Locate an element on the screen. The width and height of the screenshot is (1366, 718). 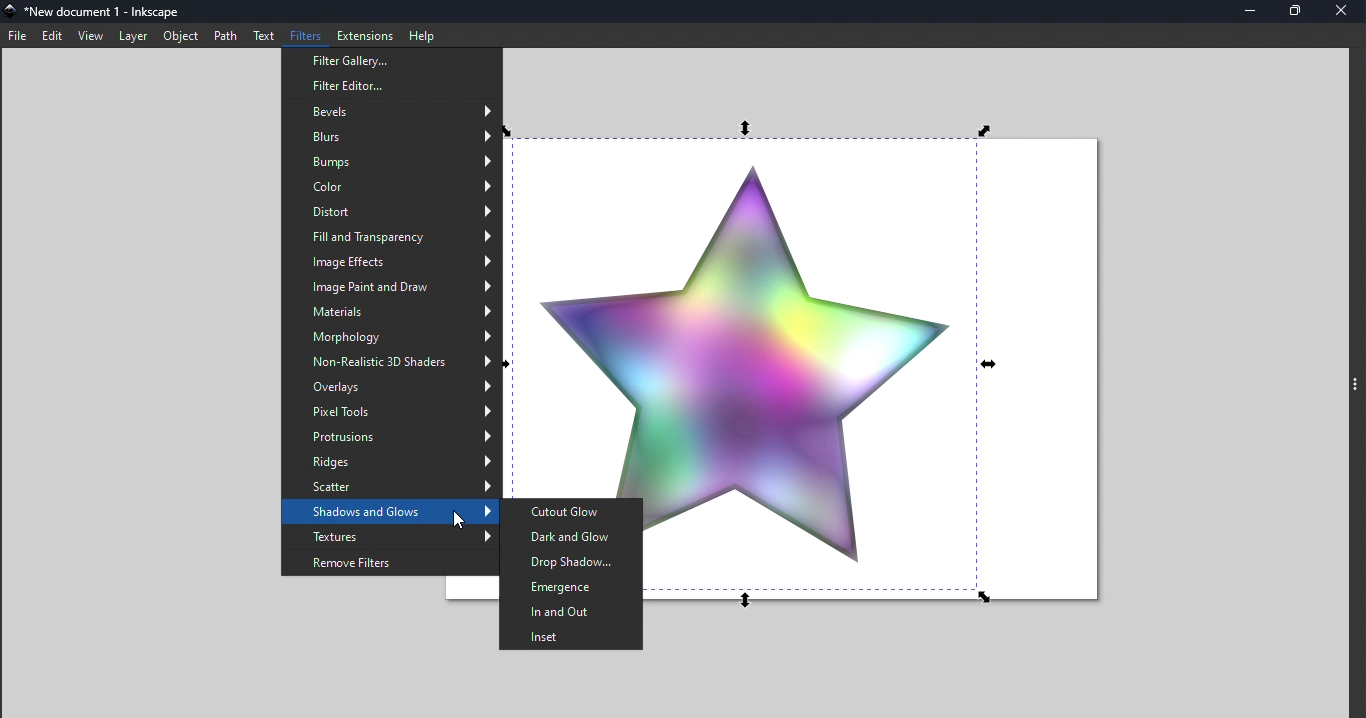
Overlays is located at coordinates (389, 387).